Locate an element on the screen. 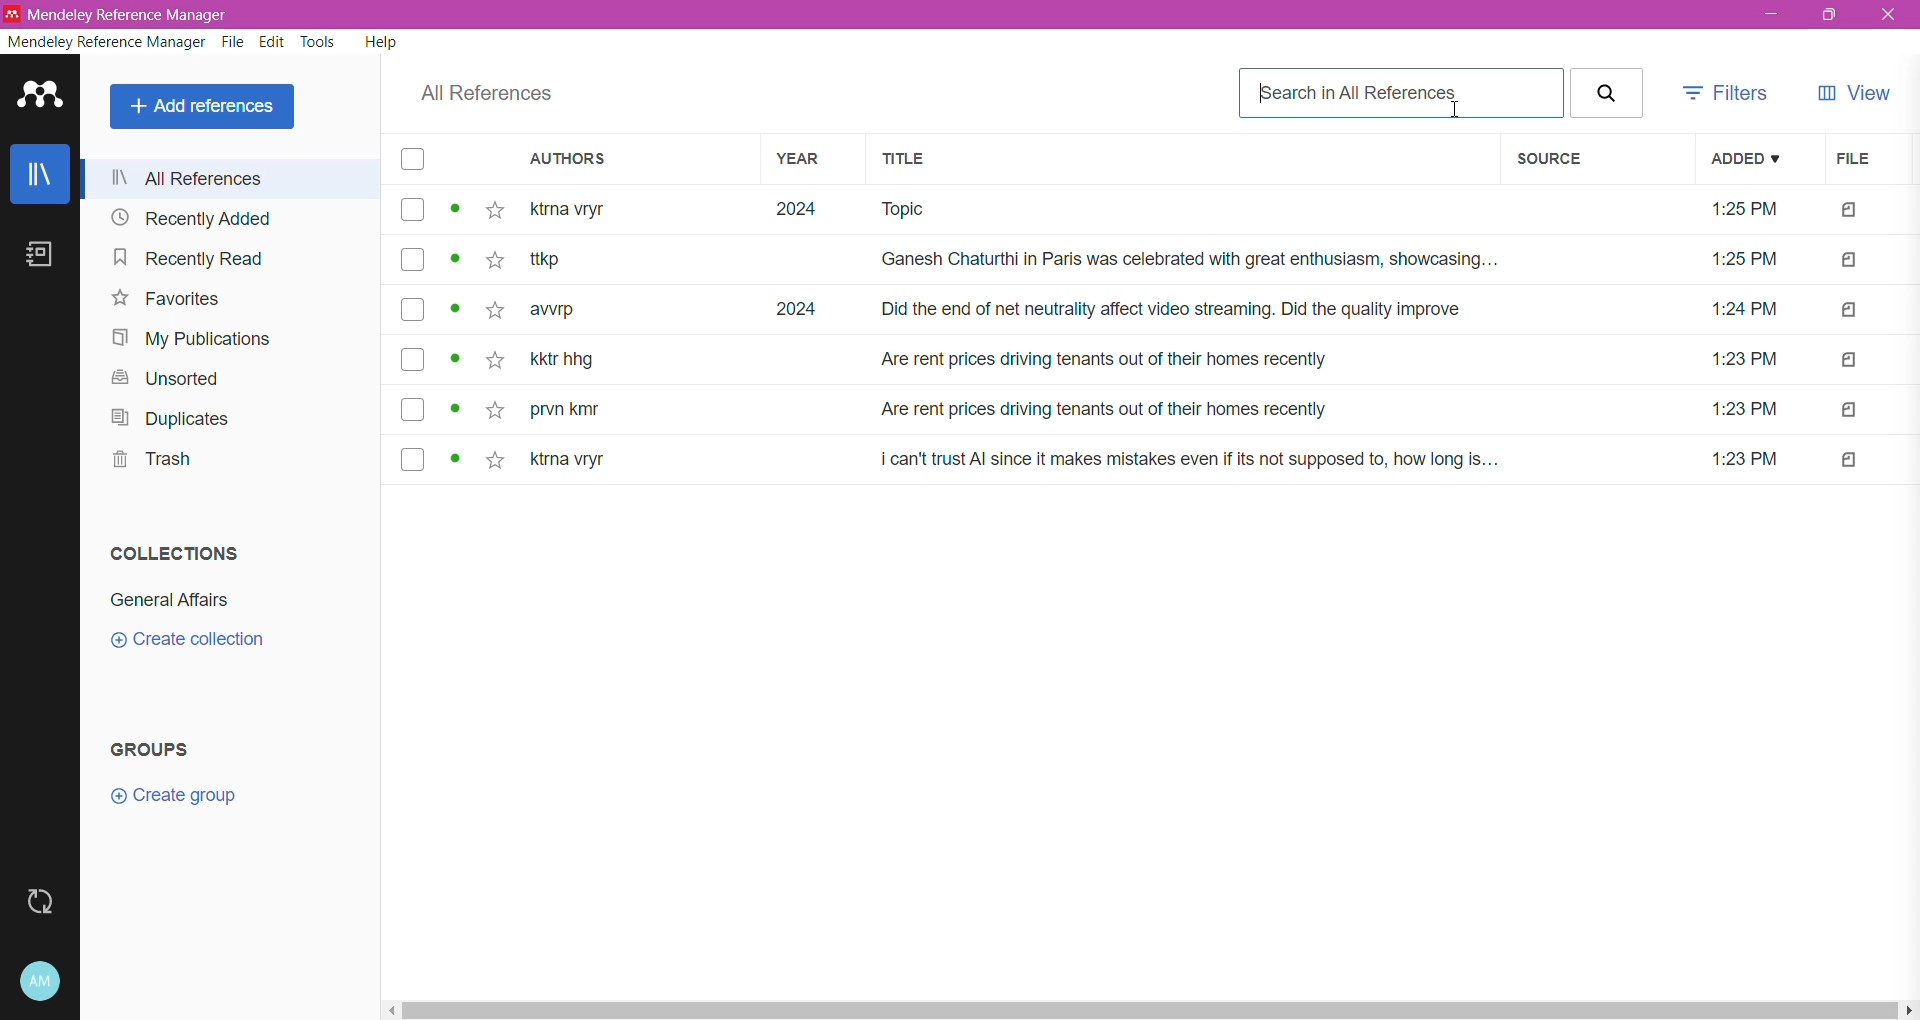  All References is located at coordinates (484, 94).